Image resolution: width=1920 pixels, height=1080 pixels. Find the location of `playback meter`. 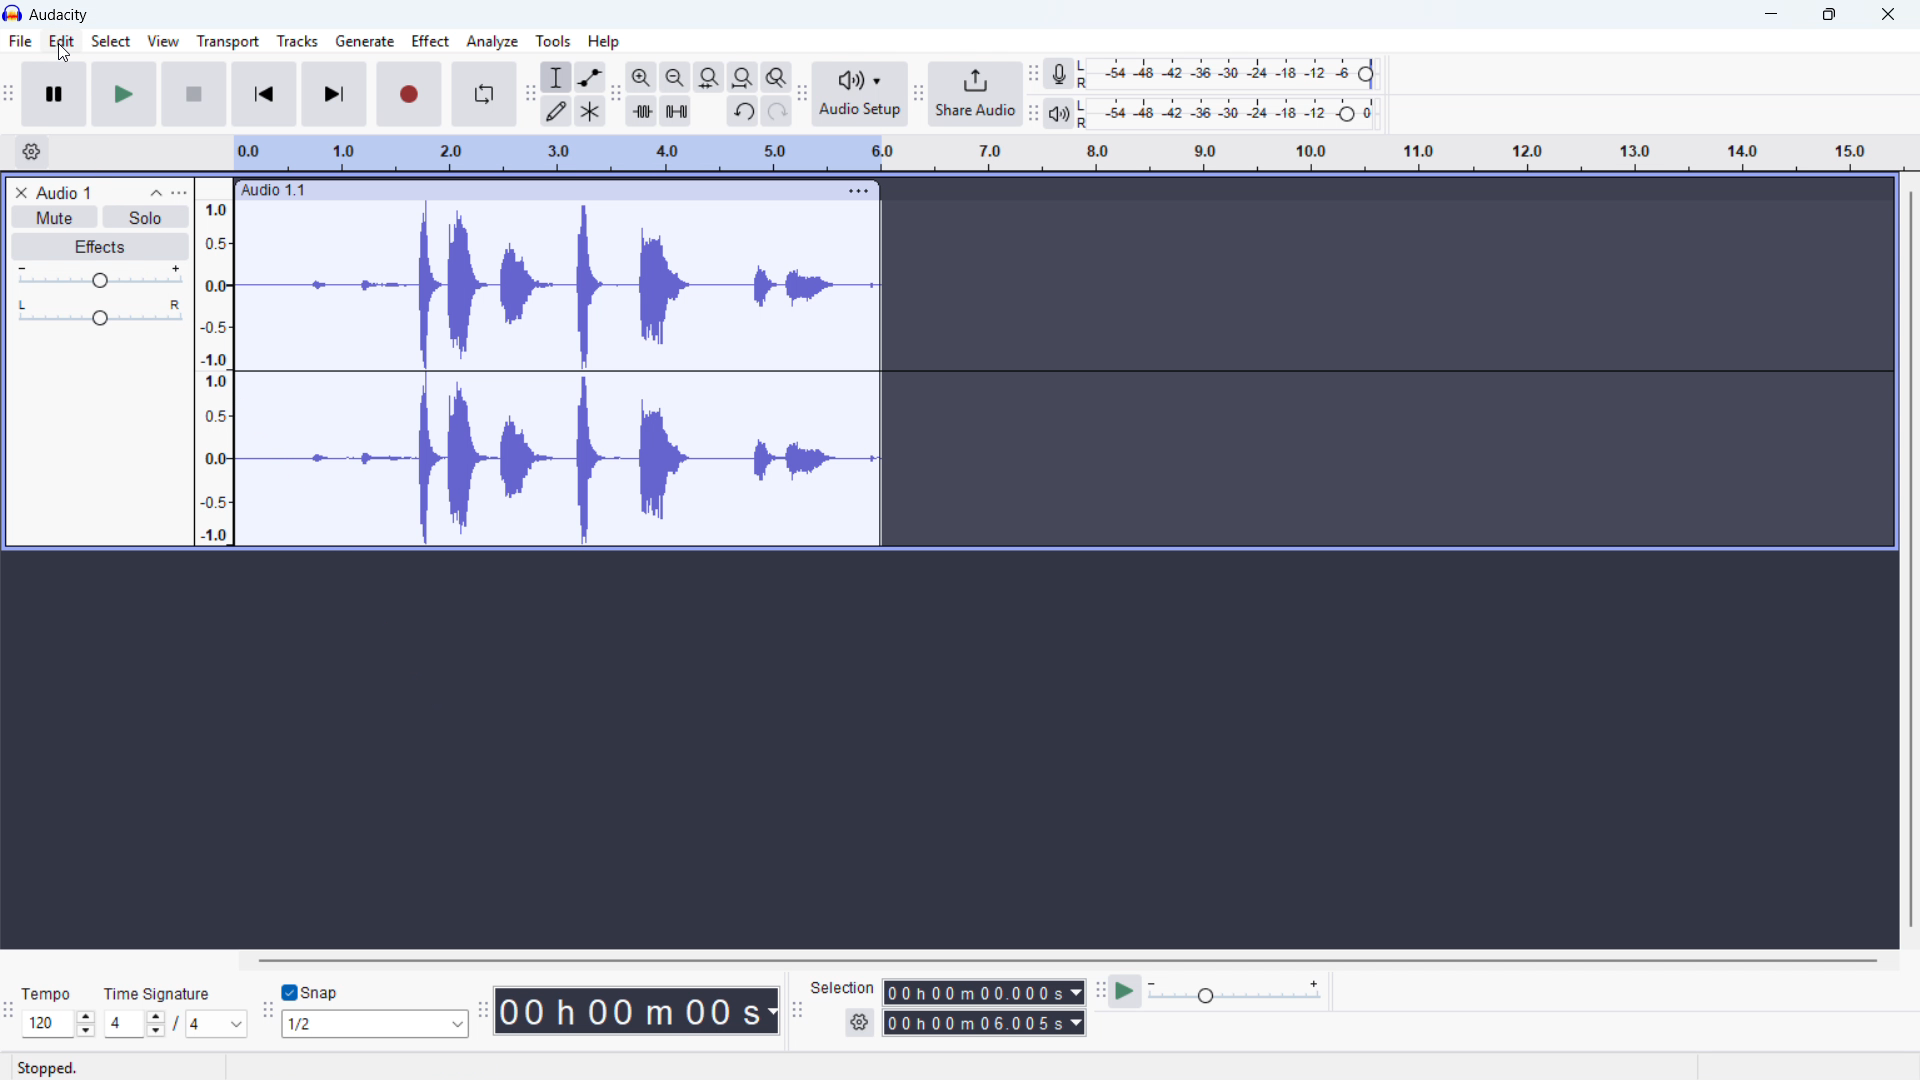

playback meter is located at coordinates (1059, 114).